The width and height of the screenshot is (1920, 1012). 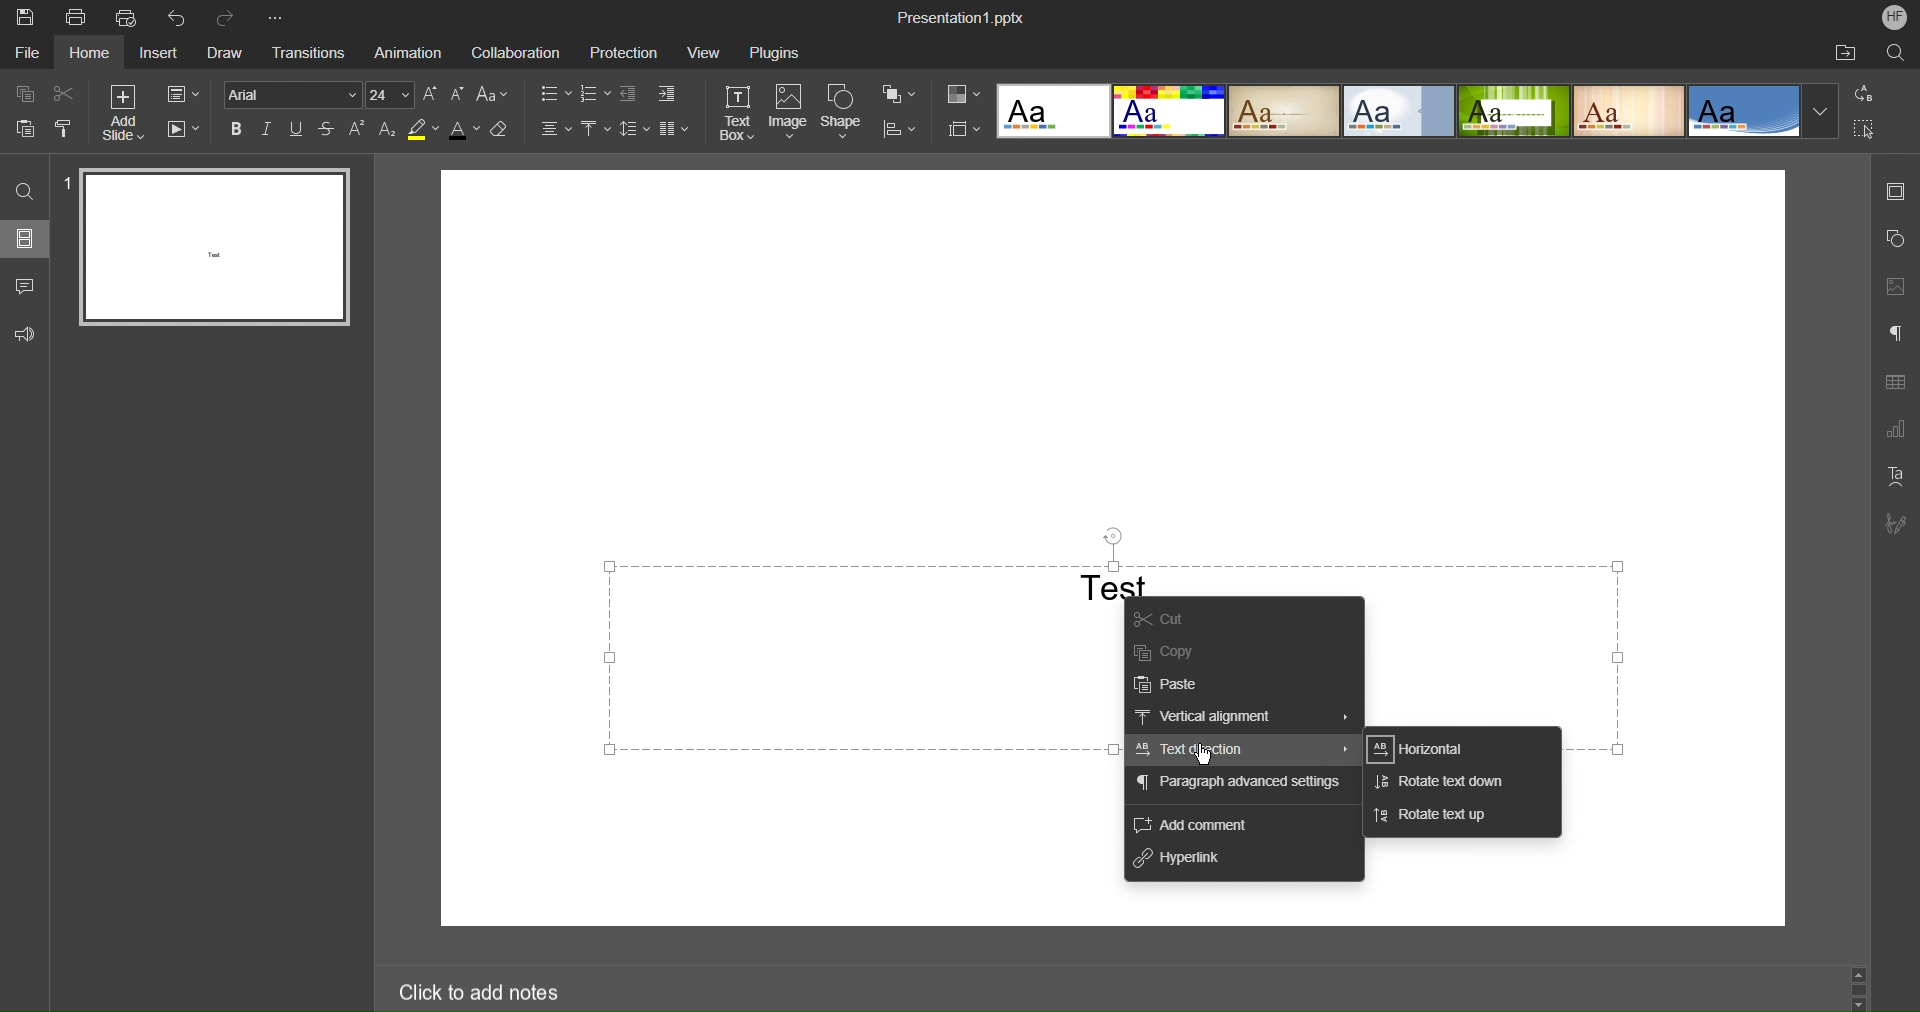 What do you see at coordinates (736, 112) in the screenshot?
I see `Text Box` at bounding box center [736, 112].